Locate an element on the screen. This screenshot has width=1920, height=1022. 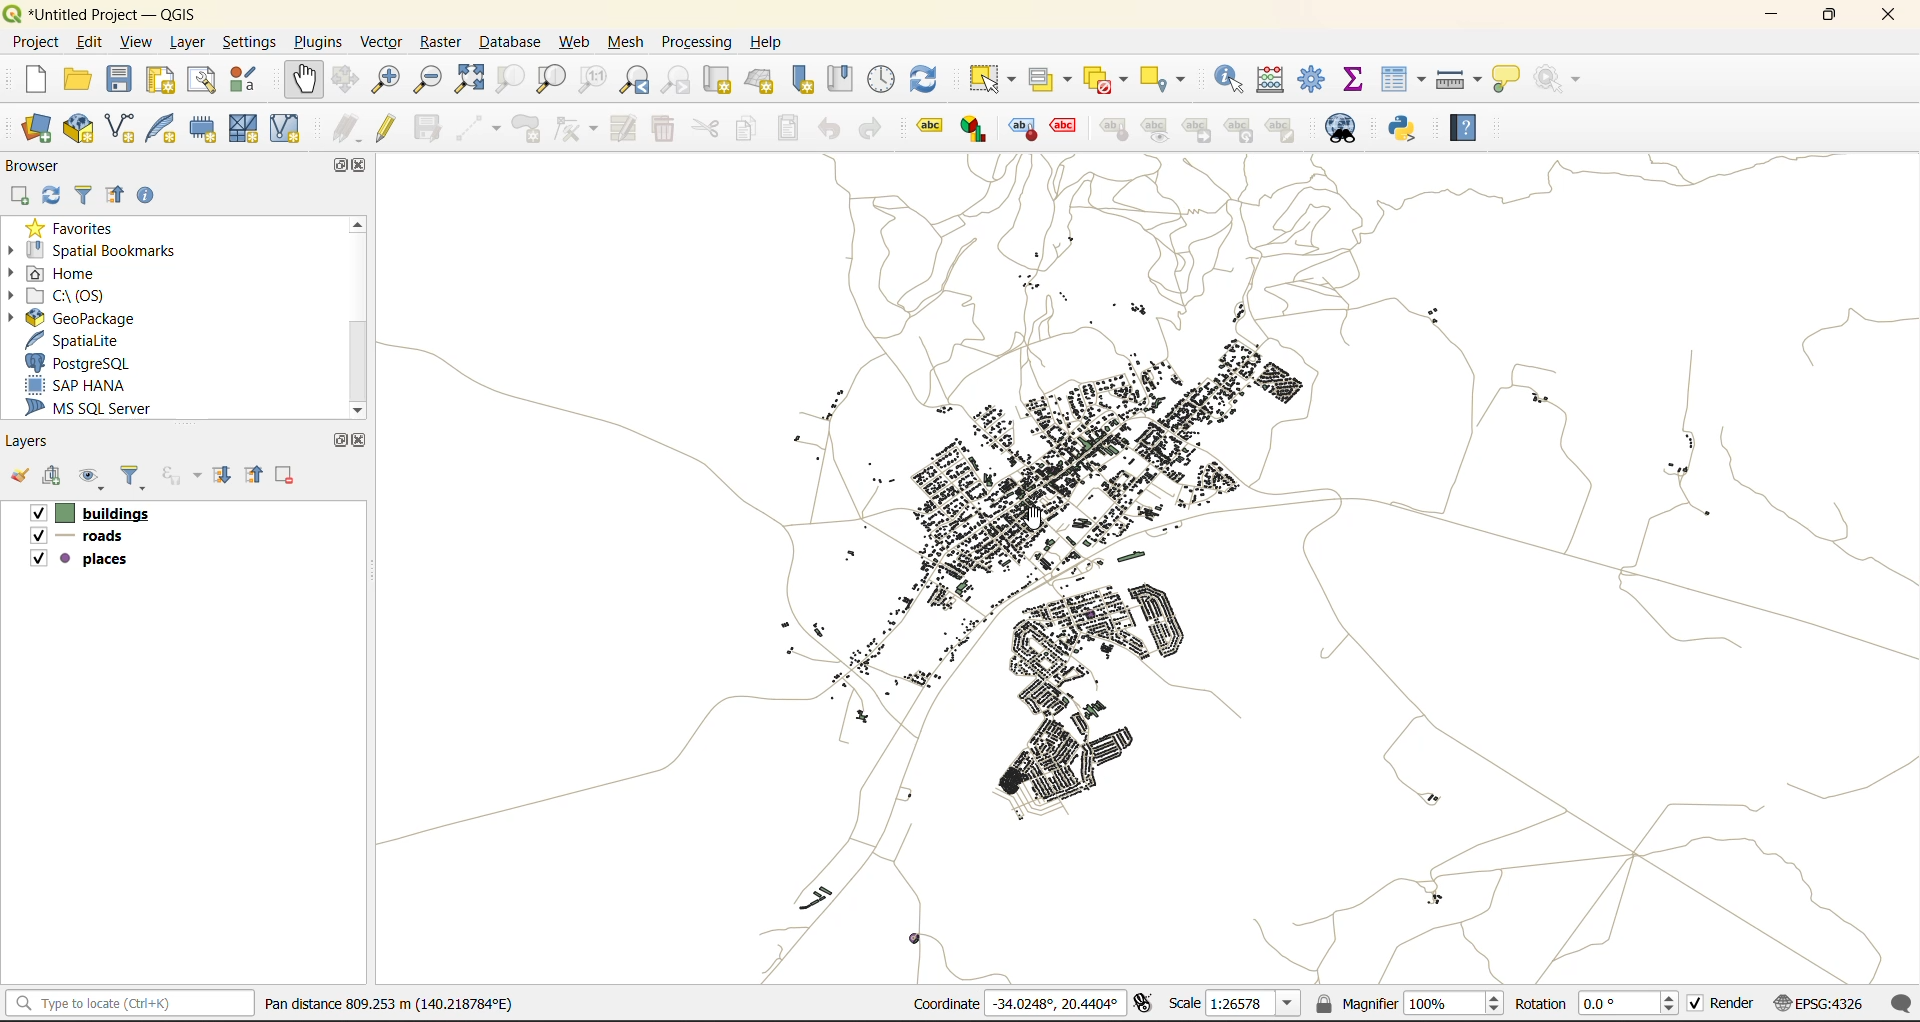
buildings is located at coordinates (89, 512).